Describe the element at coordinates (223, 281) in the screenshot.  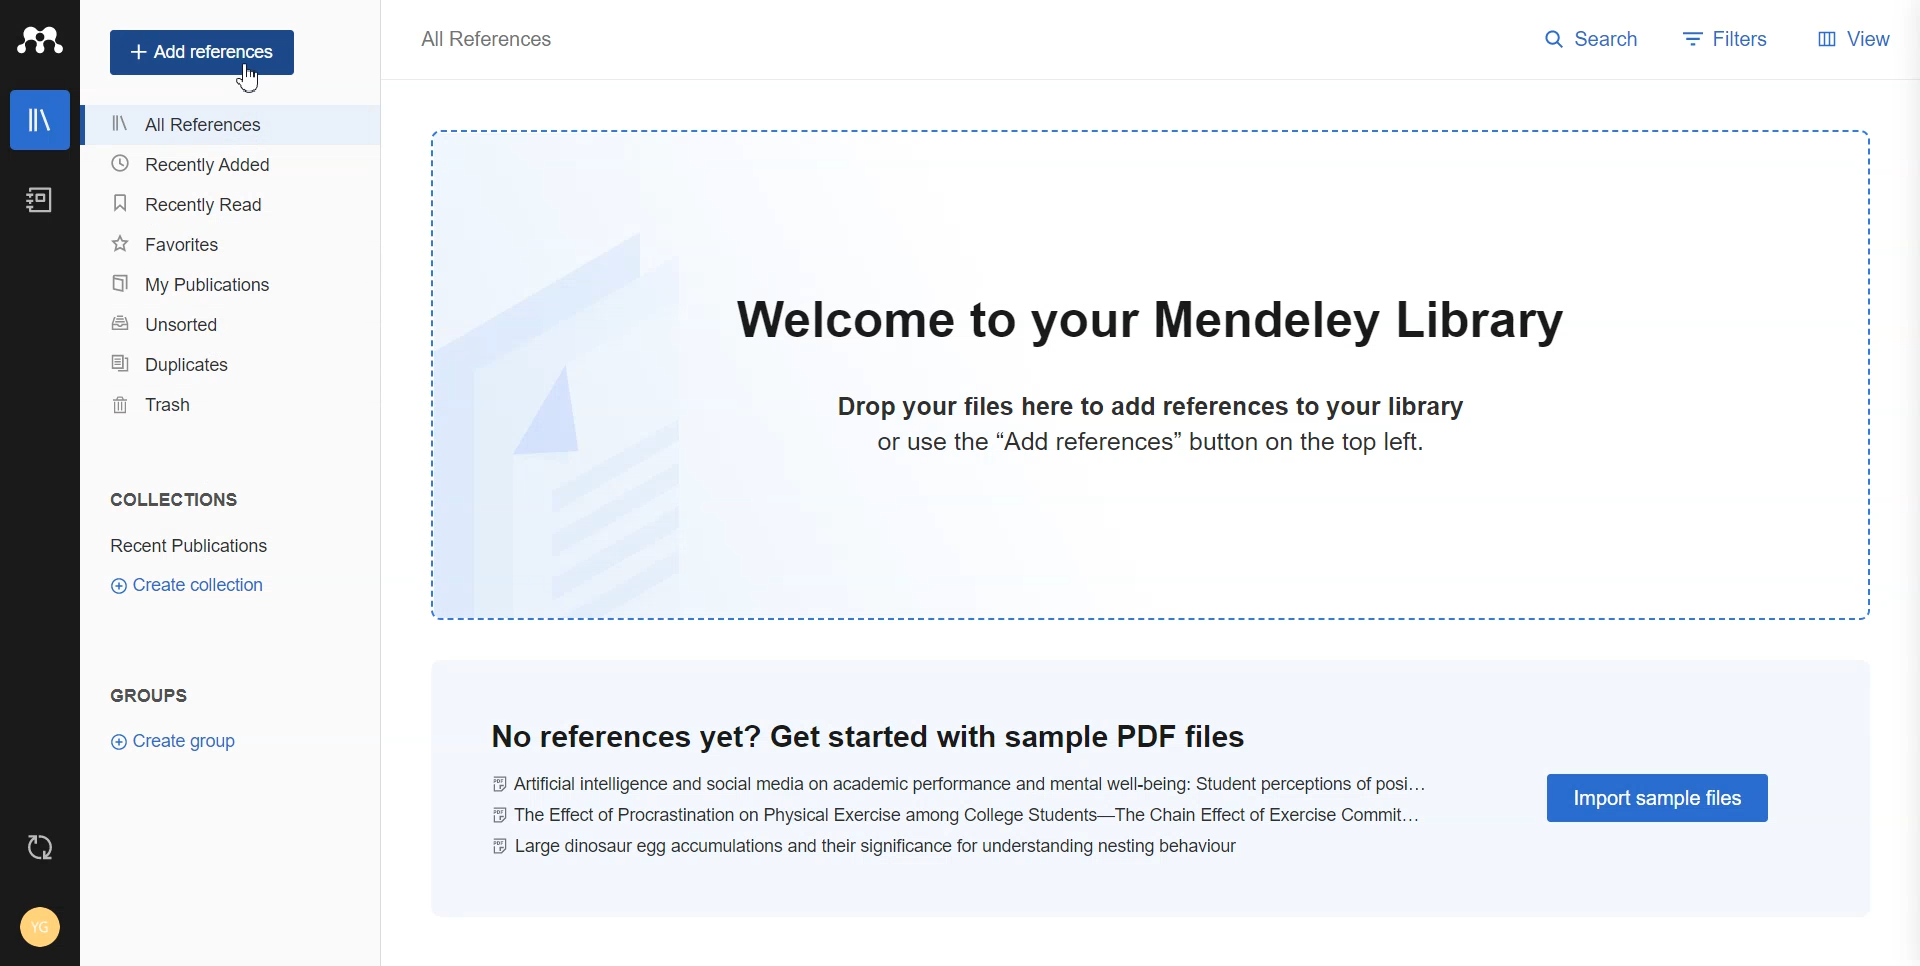
I see `My Publication` at that location.